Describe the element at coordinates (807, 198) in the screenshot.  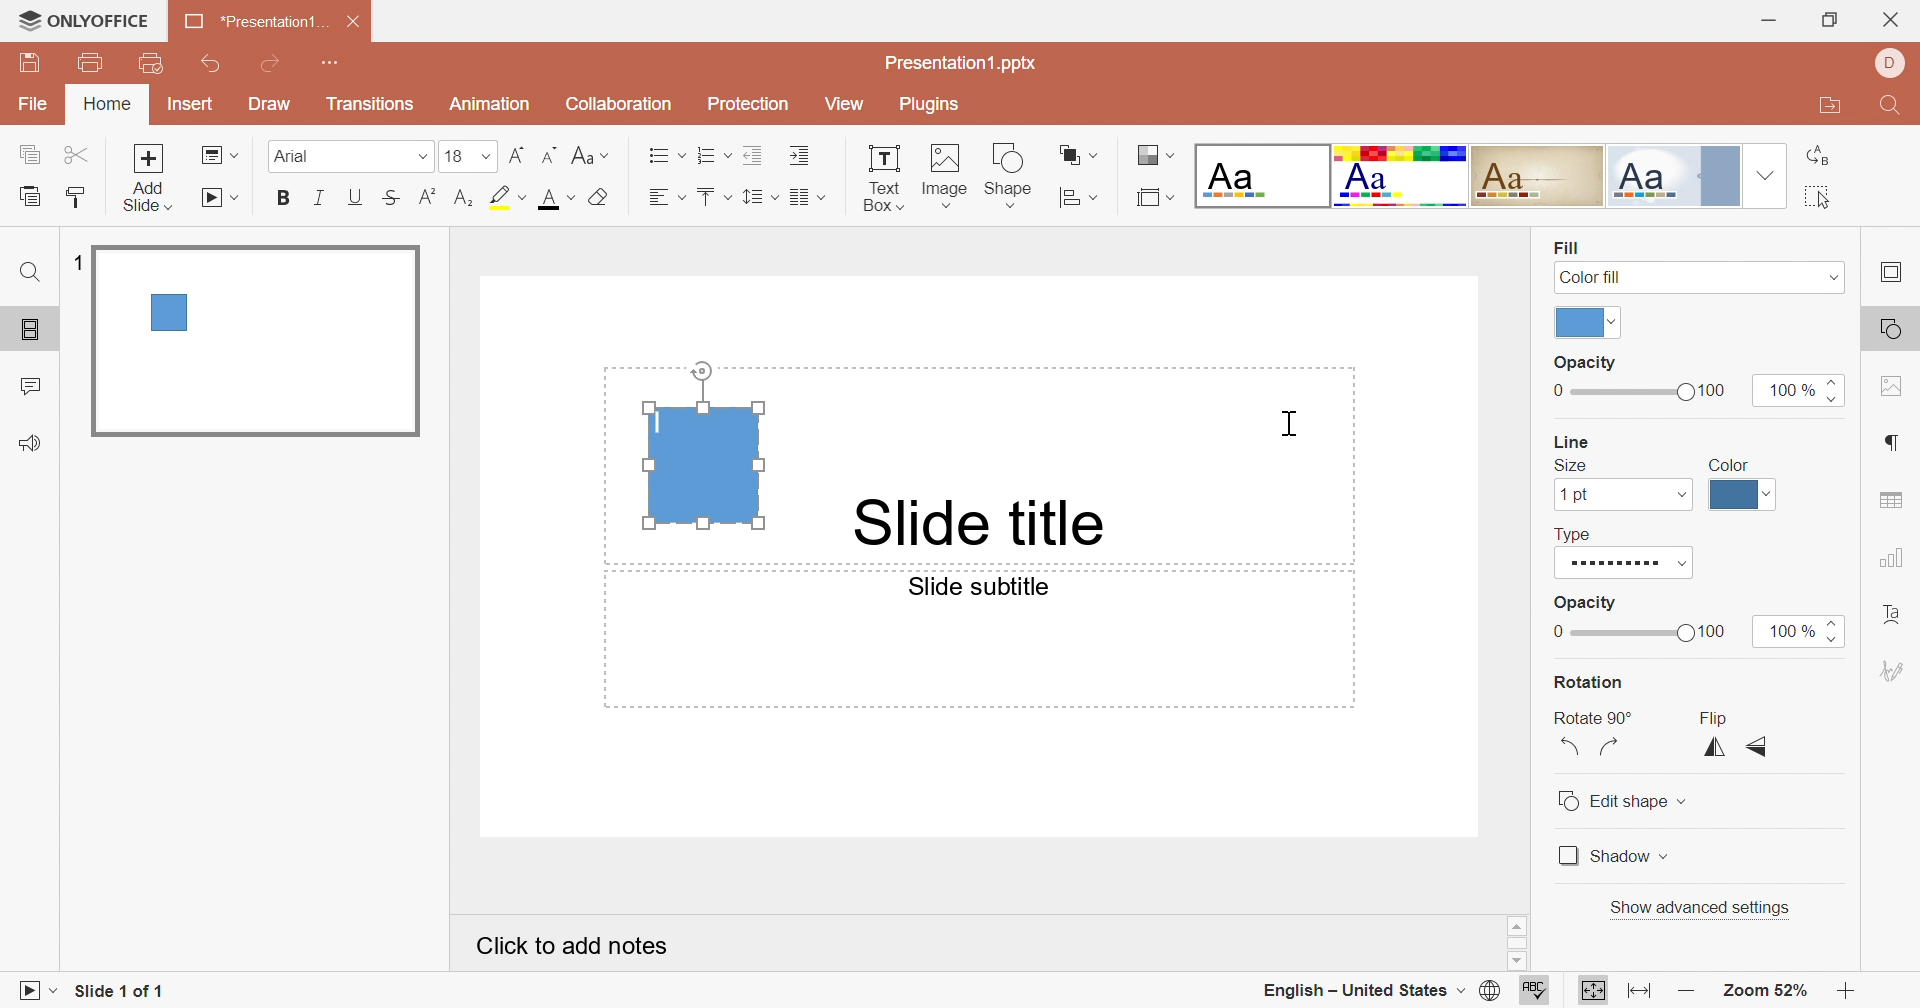
I see `Insert columns` at that location.